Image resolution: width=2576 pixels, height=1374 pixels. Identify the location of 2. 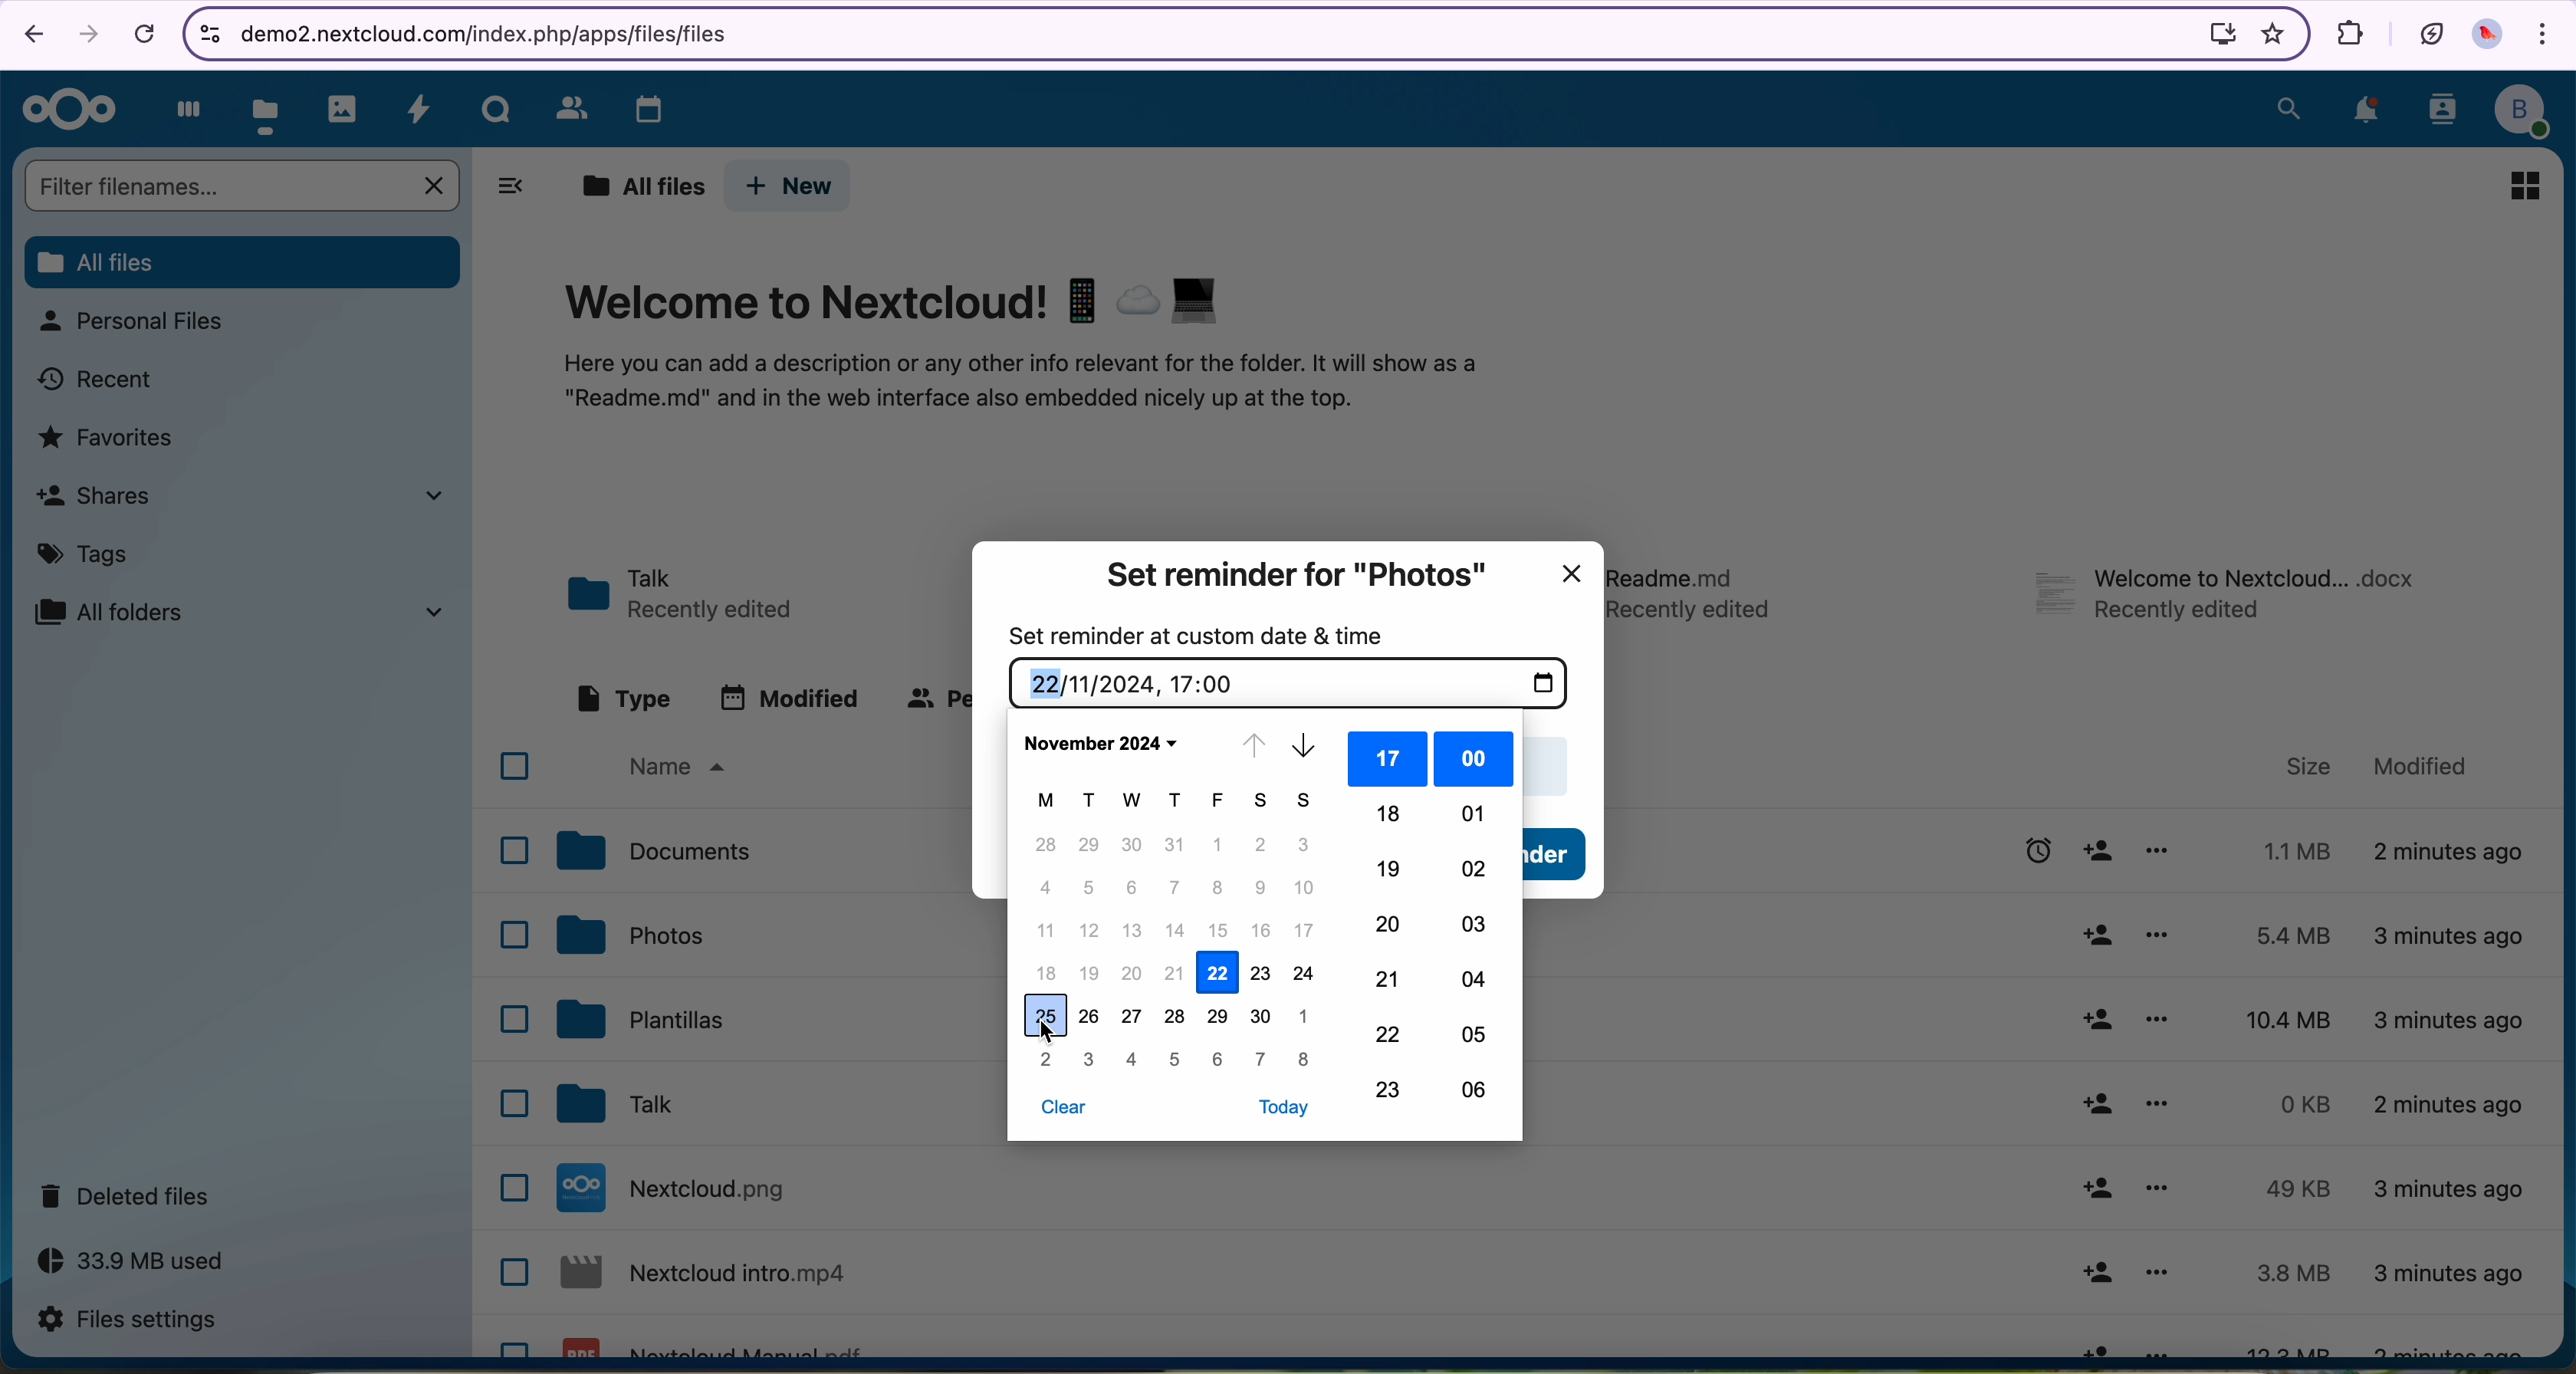
(1047, 1060).